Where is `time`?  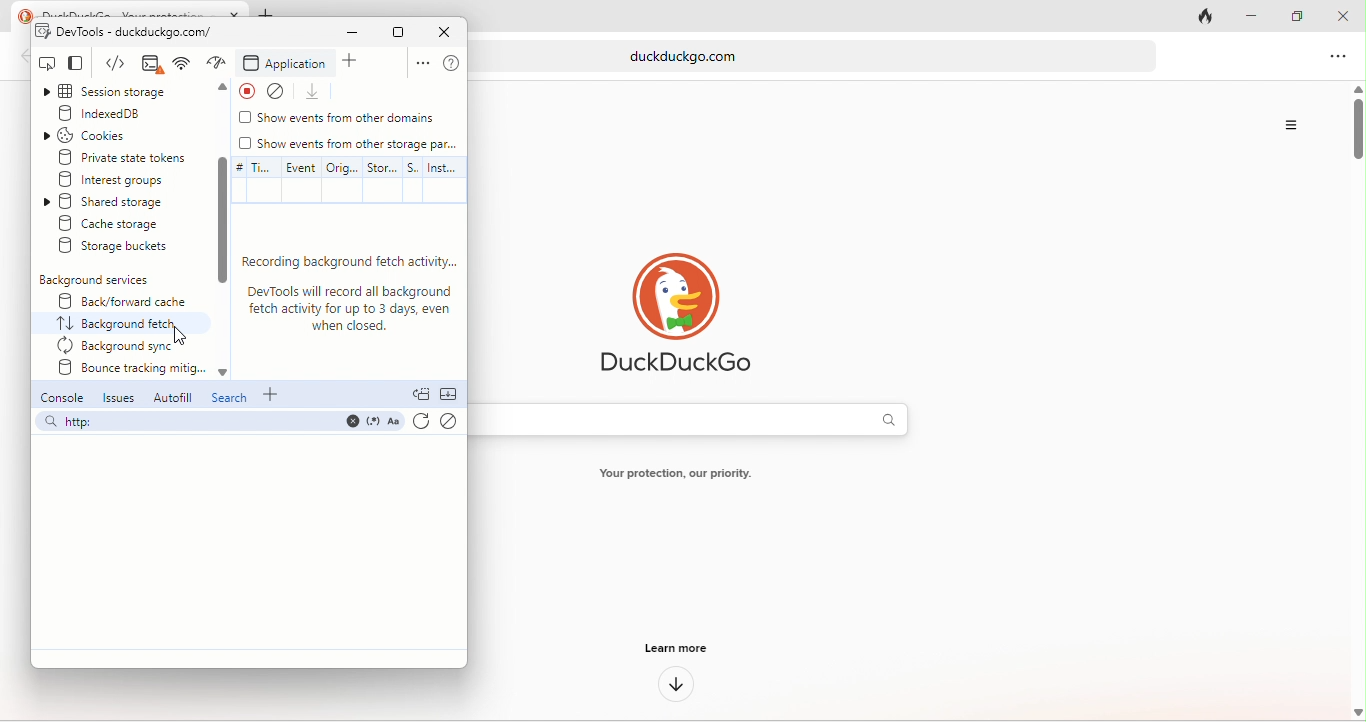 time is located at coordinates (251, 180).